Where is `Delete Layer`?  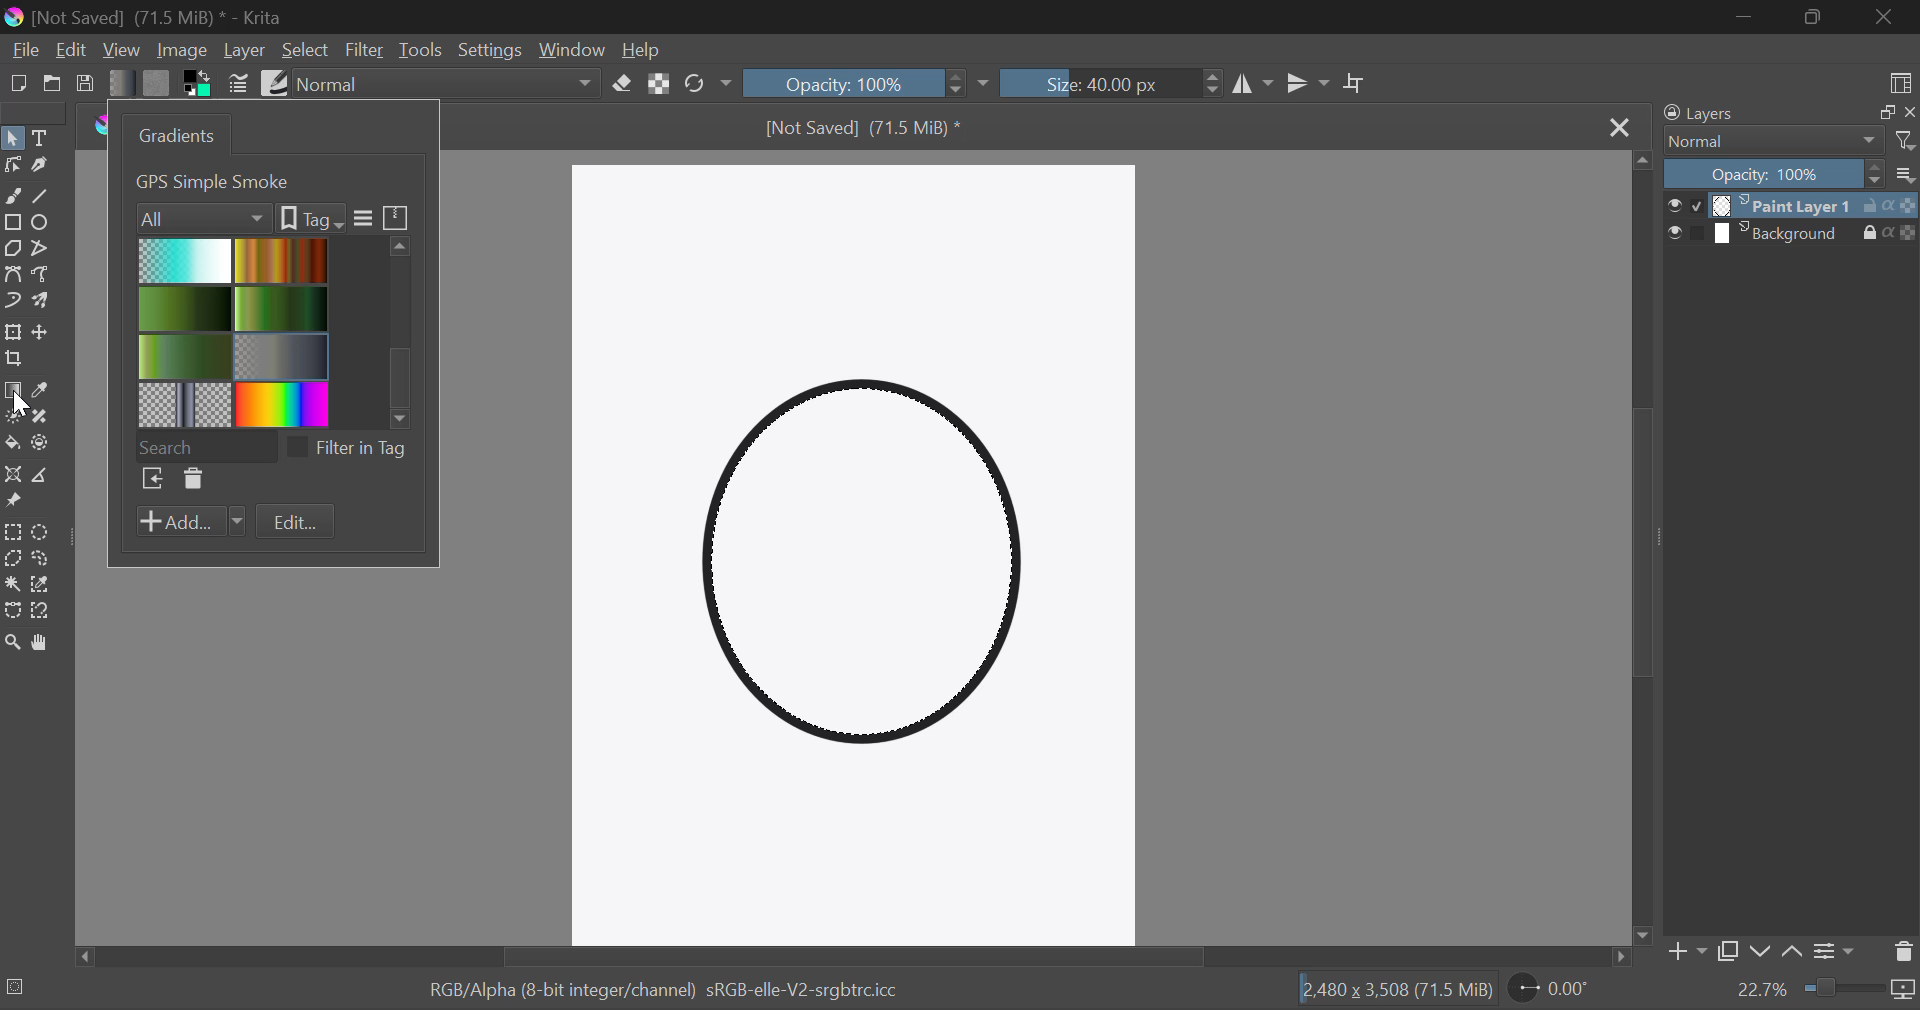
Delete Layer is located at coordinates (1903, 956).